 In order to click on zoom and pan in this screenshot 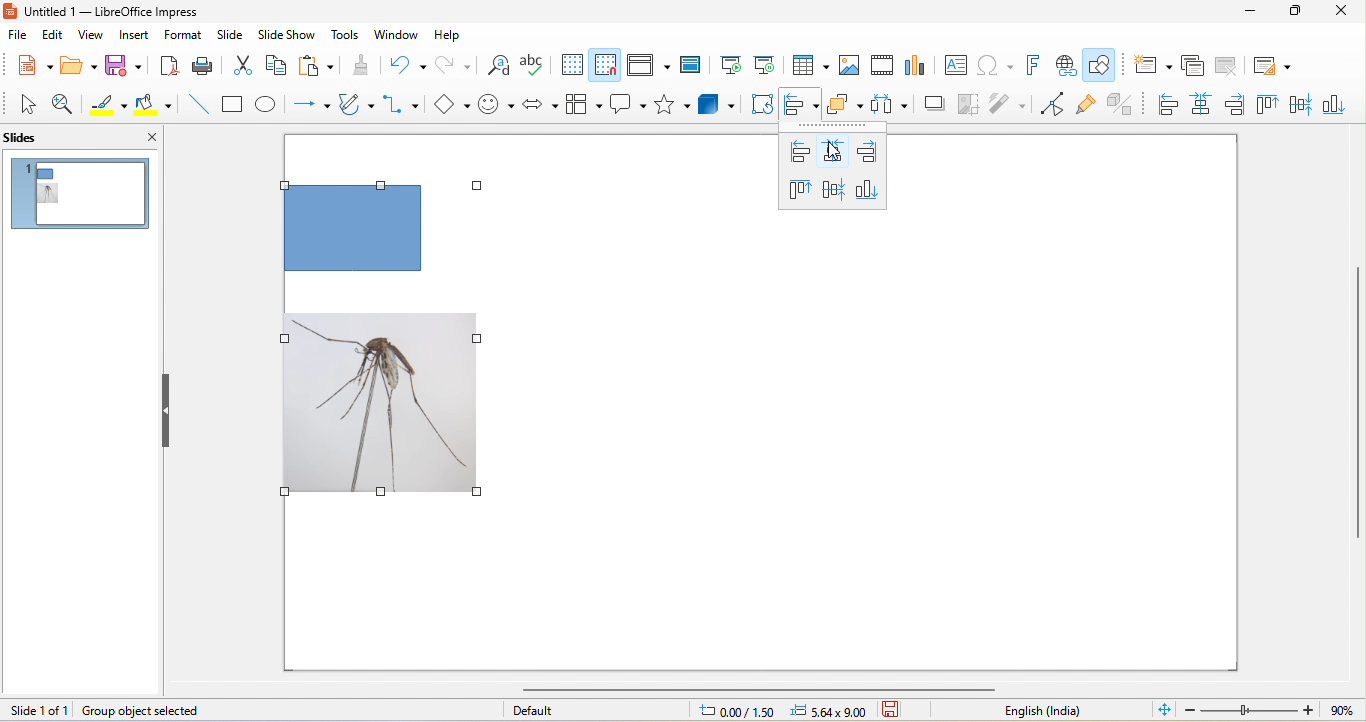, I will do `click(67, 104)`.